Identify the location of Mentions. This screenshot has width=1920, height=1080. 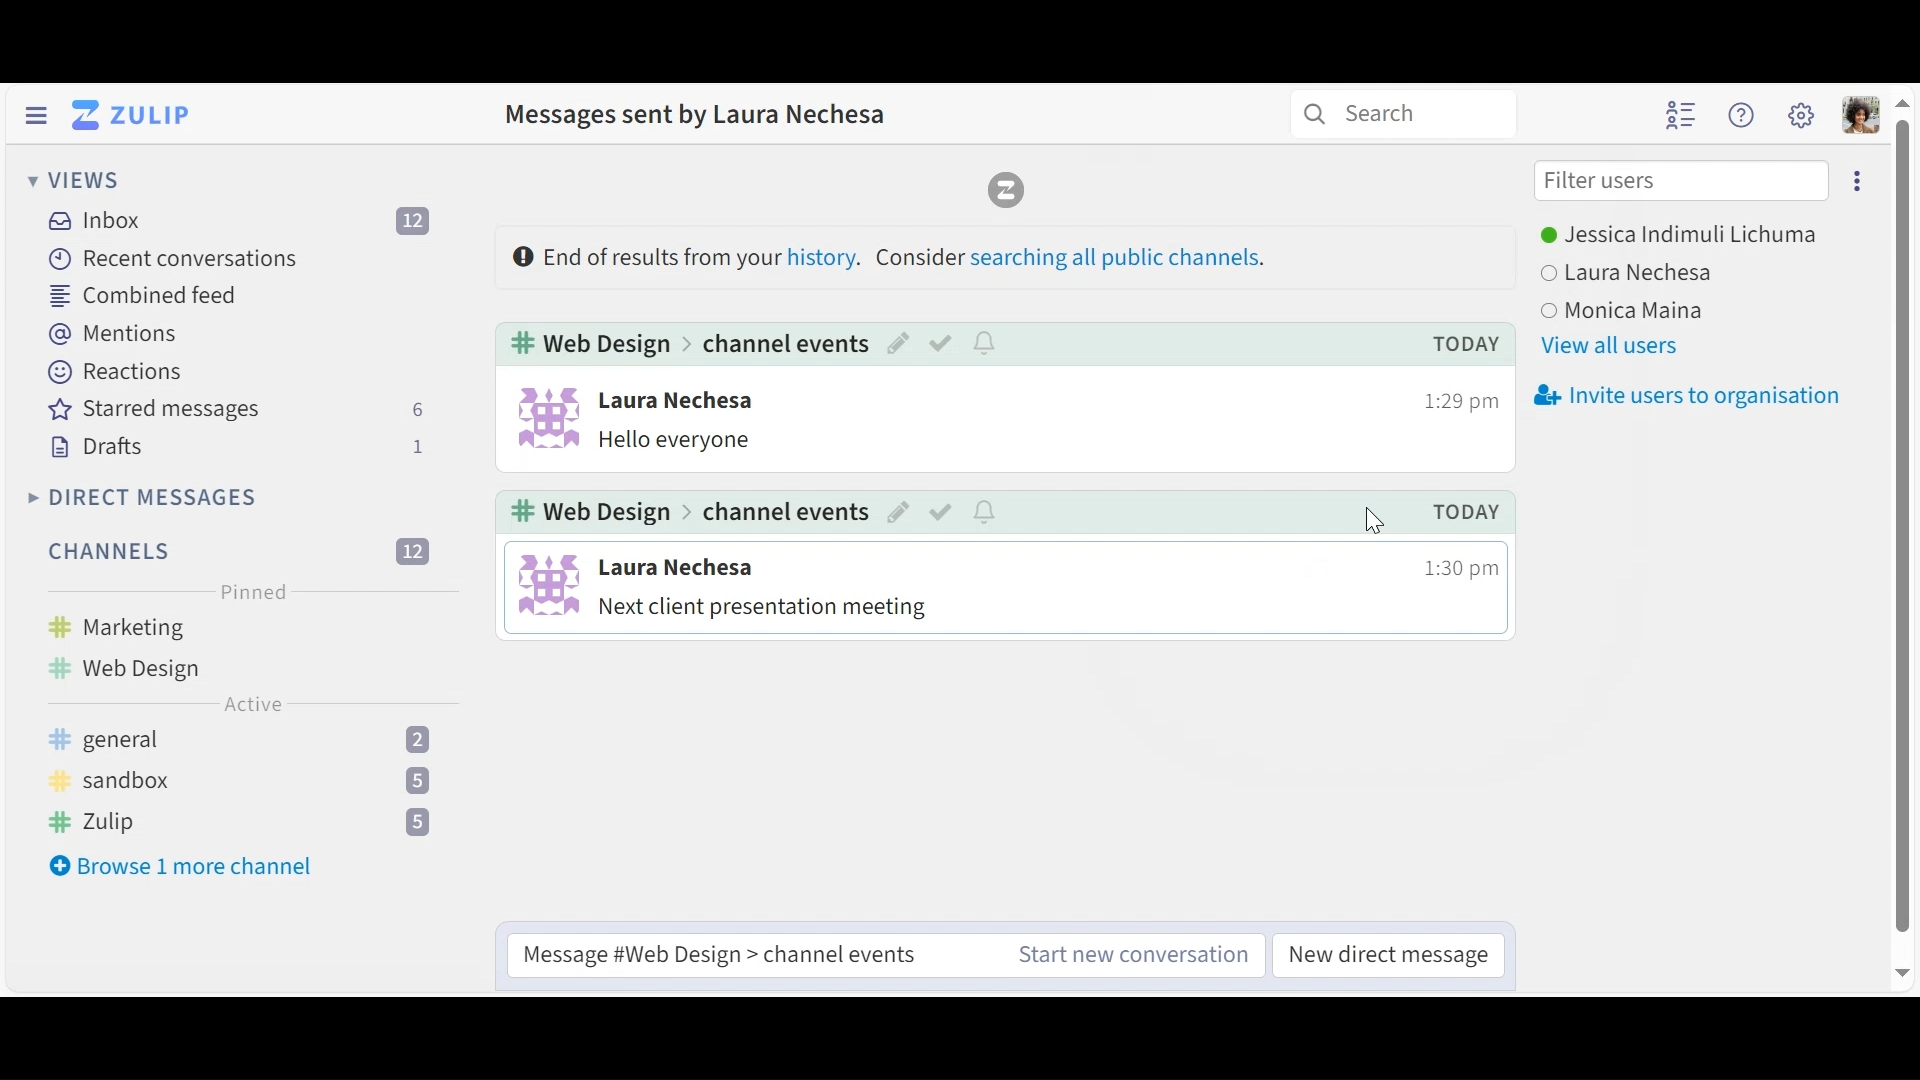
(116, 334).